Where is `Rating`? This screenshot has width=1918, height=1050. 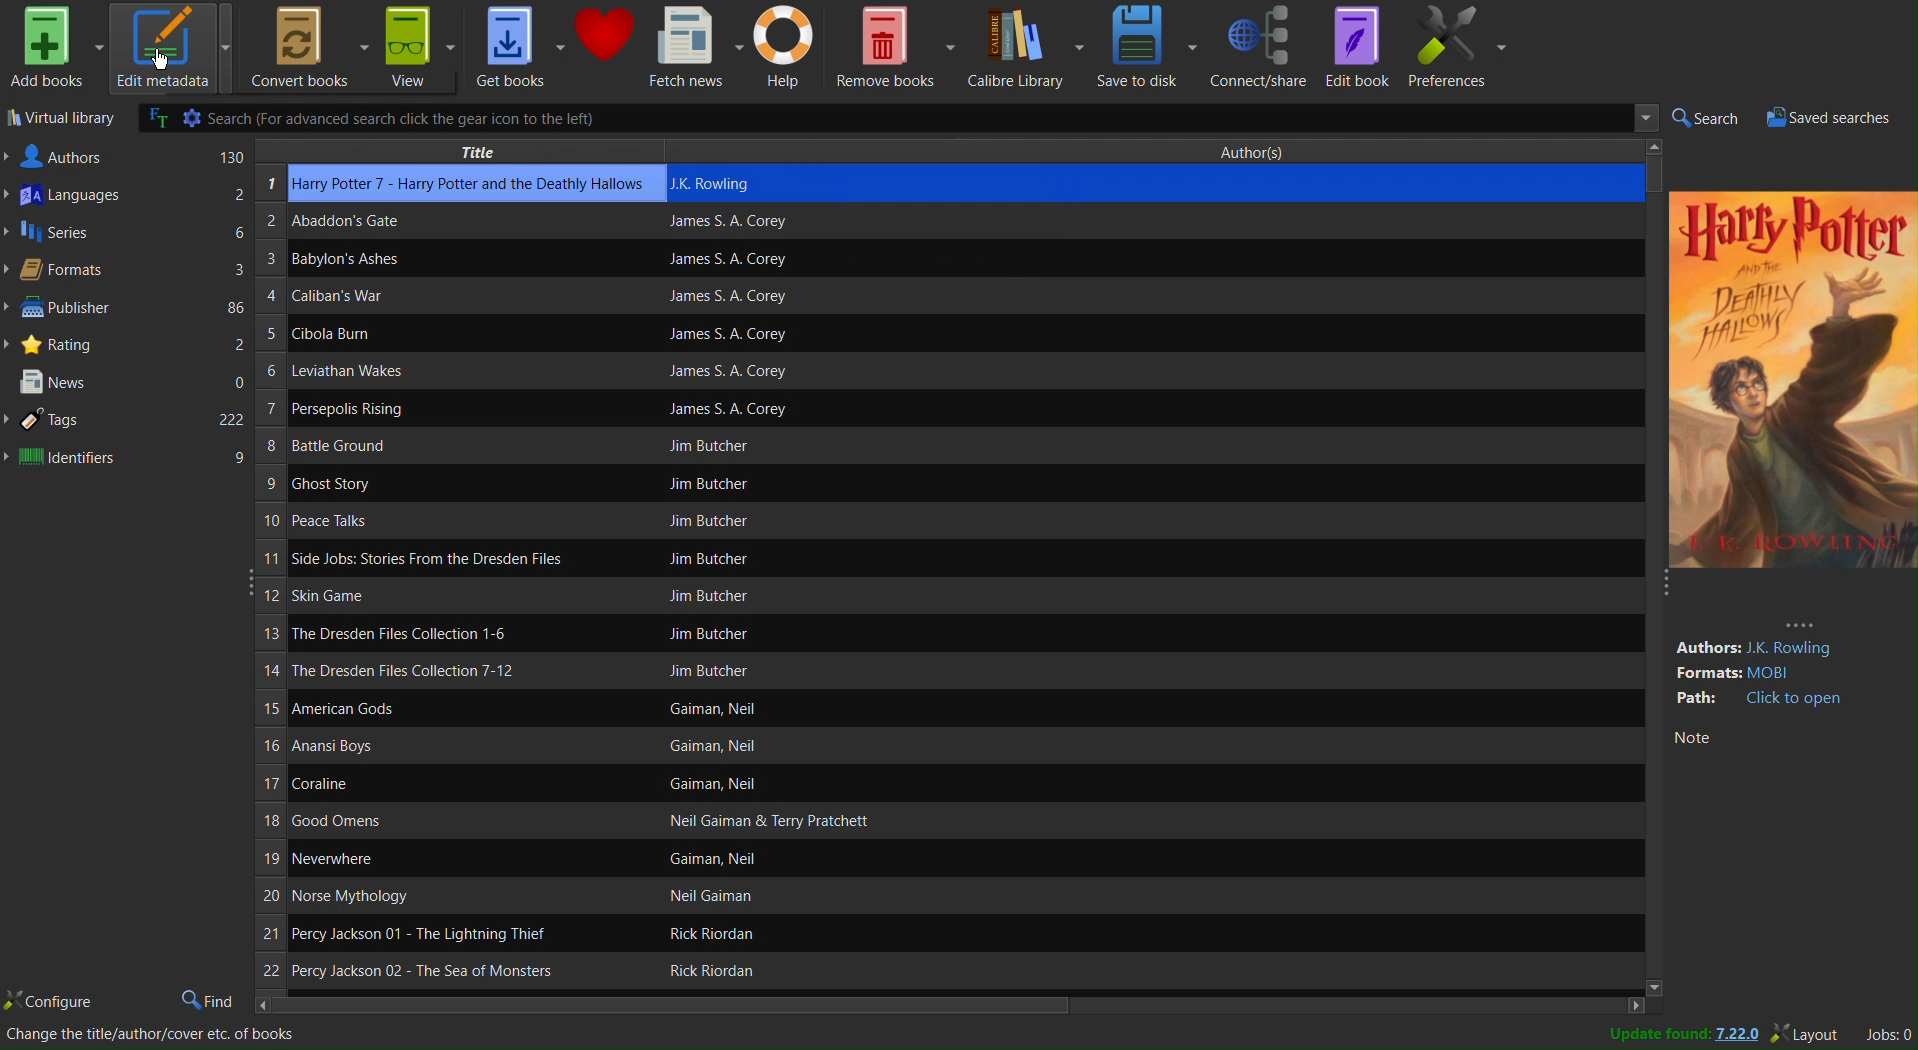 Rating is located at coordinates (126, 345).